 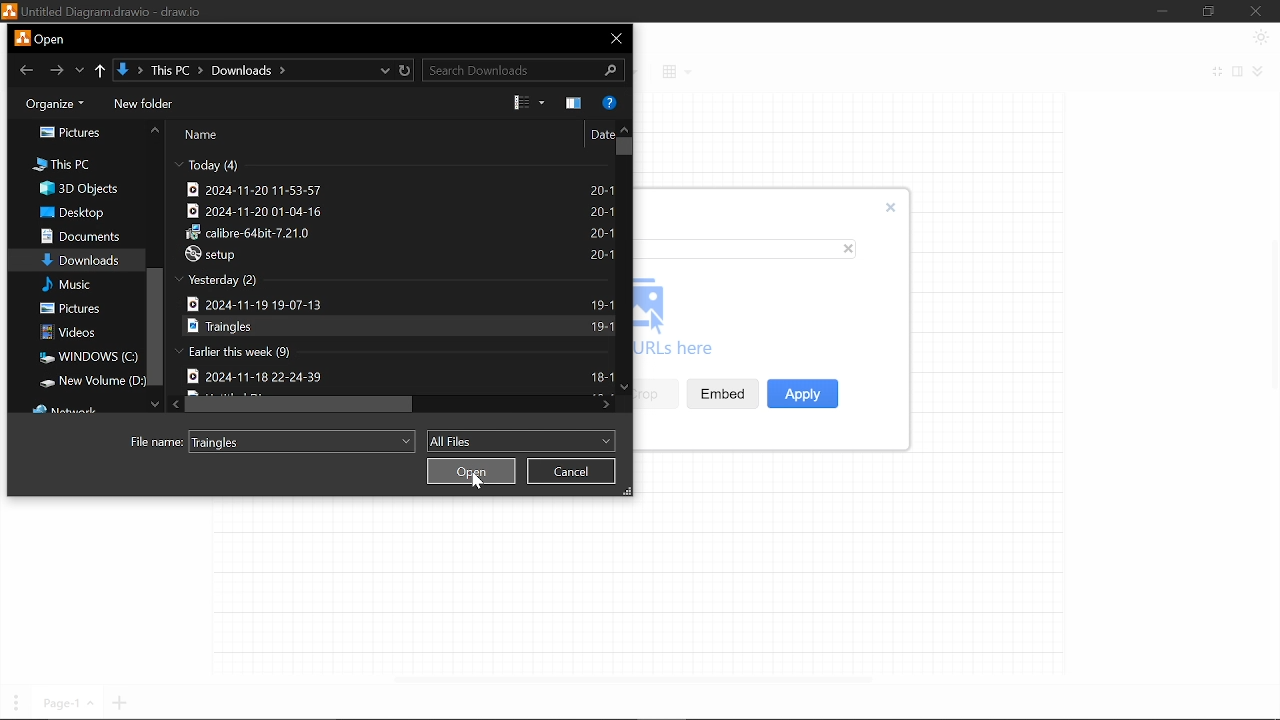 What do you see at coordinates (1255, 11) in the screenshot?
I see `Close` at bounding box center [1255, 11].